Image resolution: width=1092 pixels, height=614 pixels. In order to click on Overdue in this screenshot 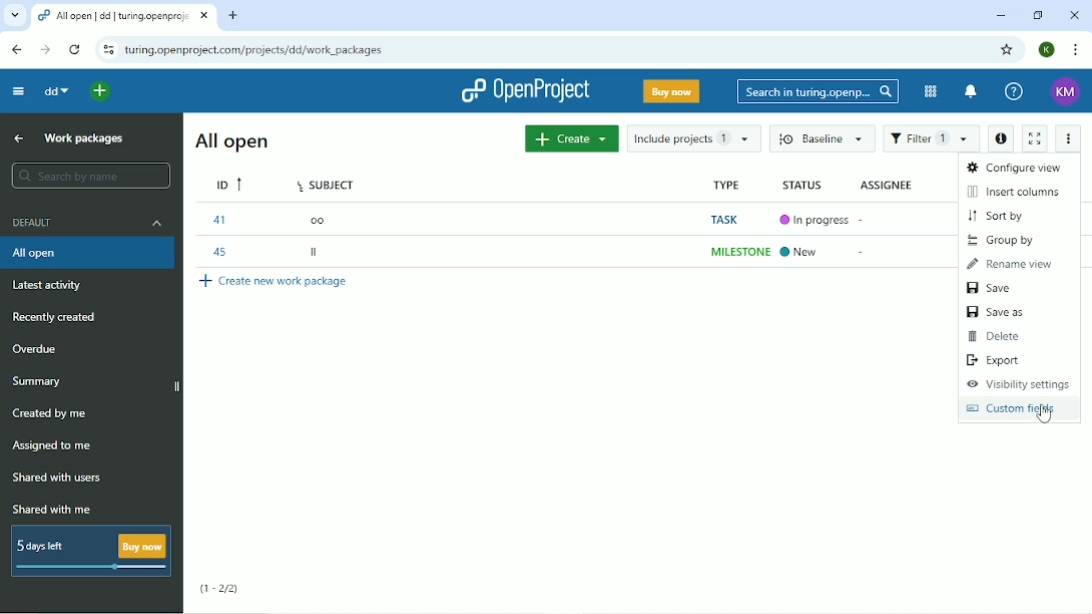, I will do `click(40, 350)`.